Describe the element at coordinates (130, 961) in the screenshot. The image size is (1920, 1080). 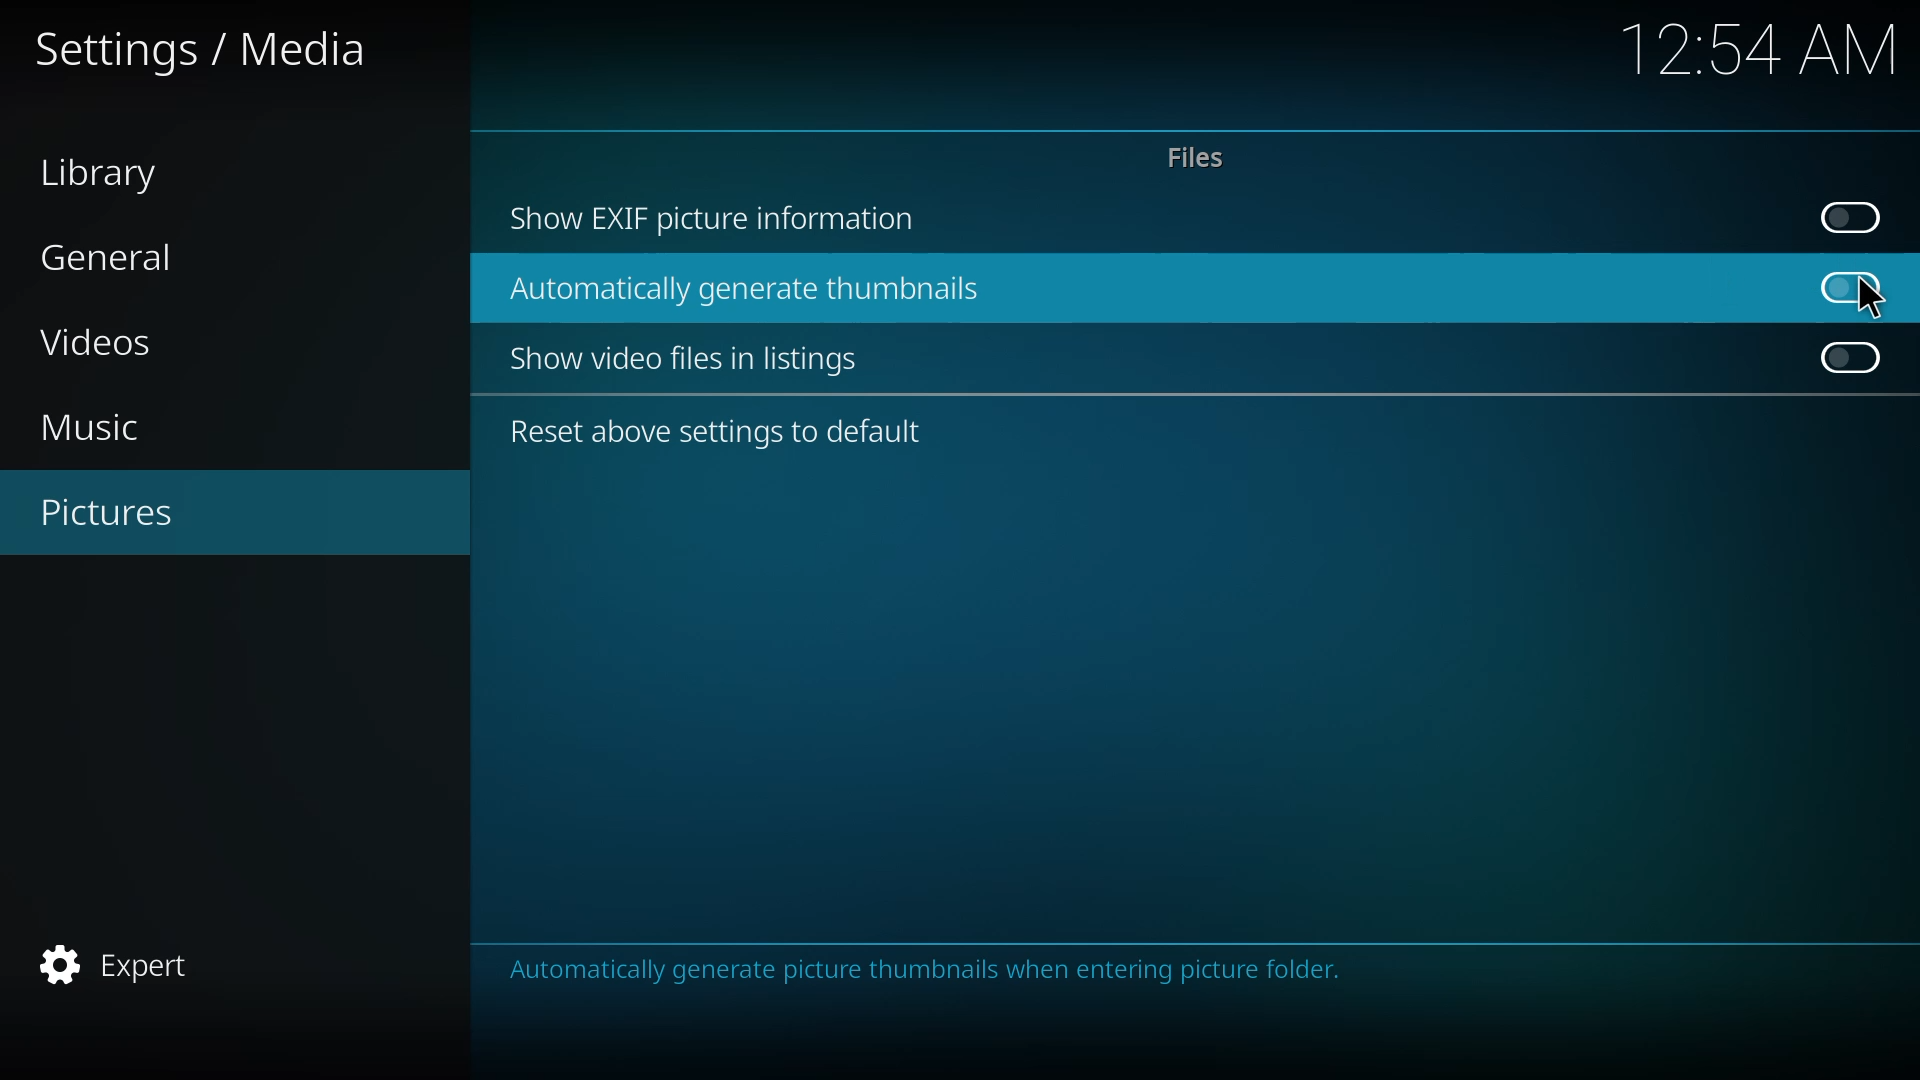
I see `expert` at that location.